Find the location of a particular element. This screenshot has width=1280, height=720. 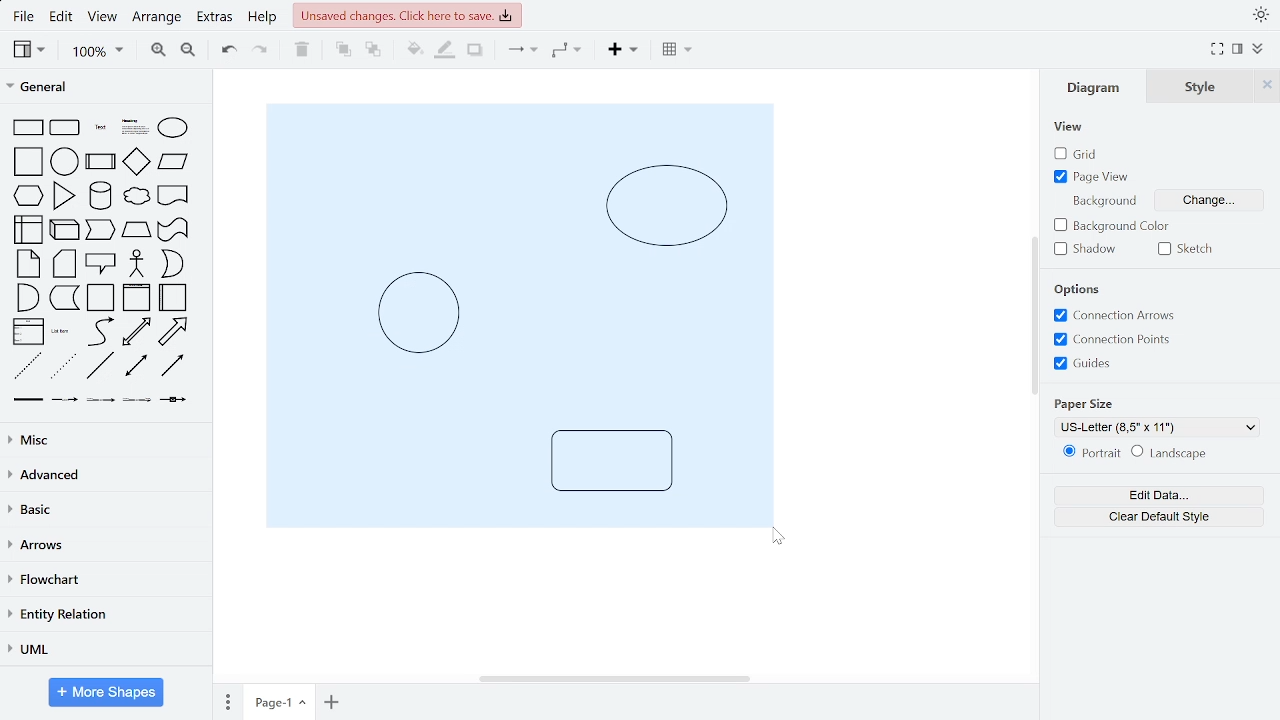

general is located at coordinates (102, 88).